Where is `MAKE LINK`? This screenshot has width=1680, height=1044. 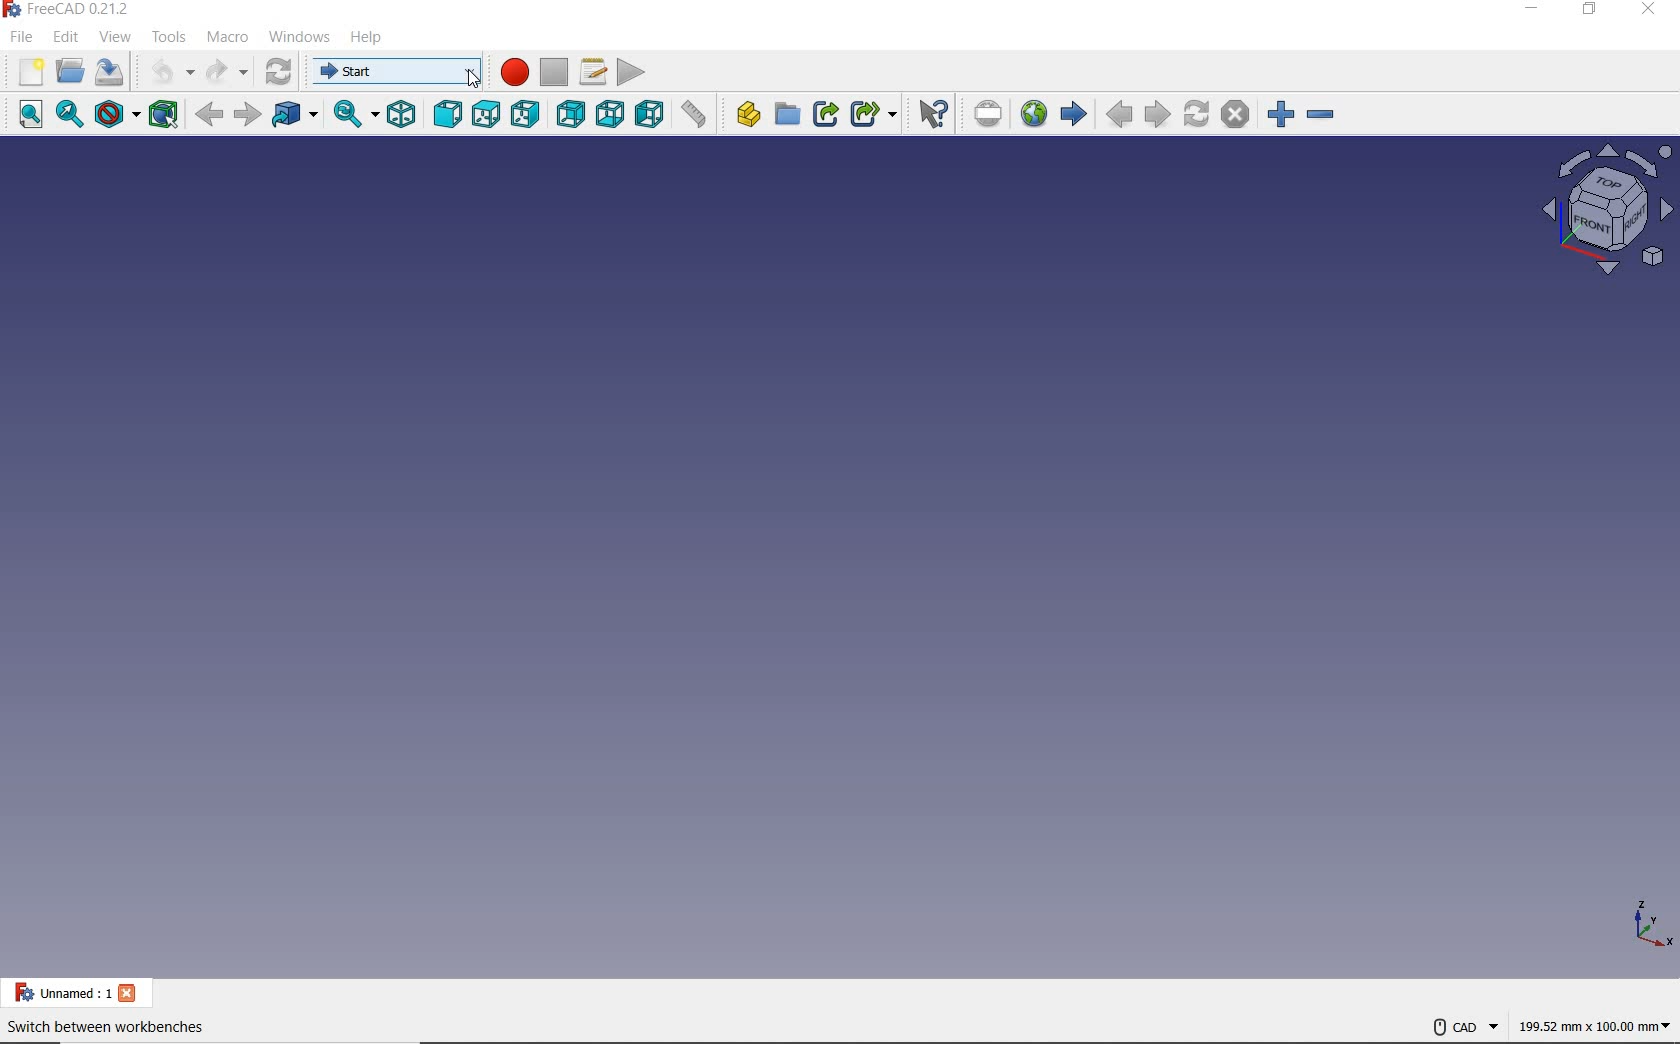 MAKE LINK is located at coordinates (827, 113).